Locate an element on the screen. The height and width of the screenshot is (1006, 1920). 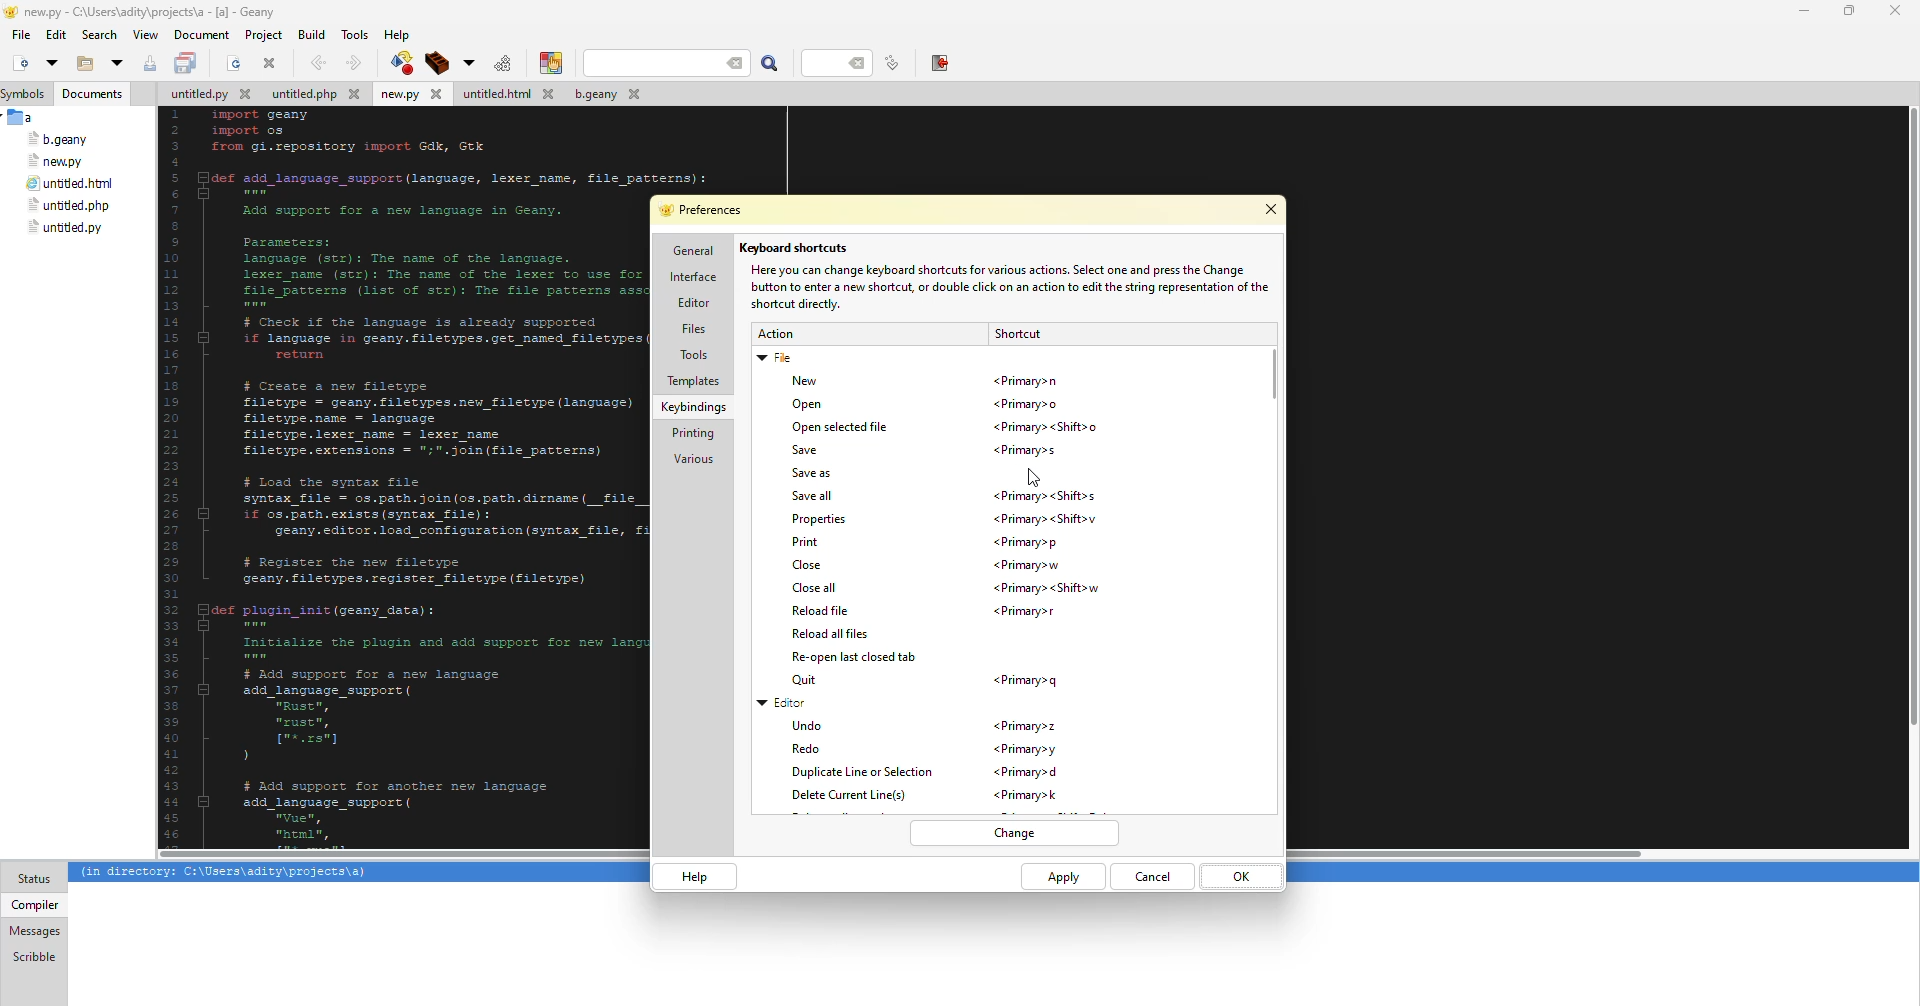
redo is located at coordinates (808, 749).